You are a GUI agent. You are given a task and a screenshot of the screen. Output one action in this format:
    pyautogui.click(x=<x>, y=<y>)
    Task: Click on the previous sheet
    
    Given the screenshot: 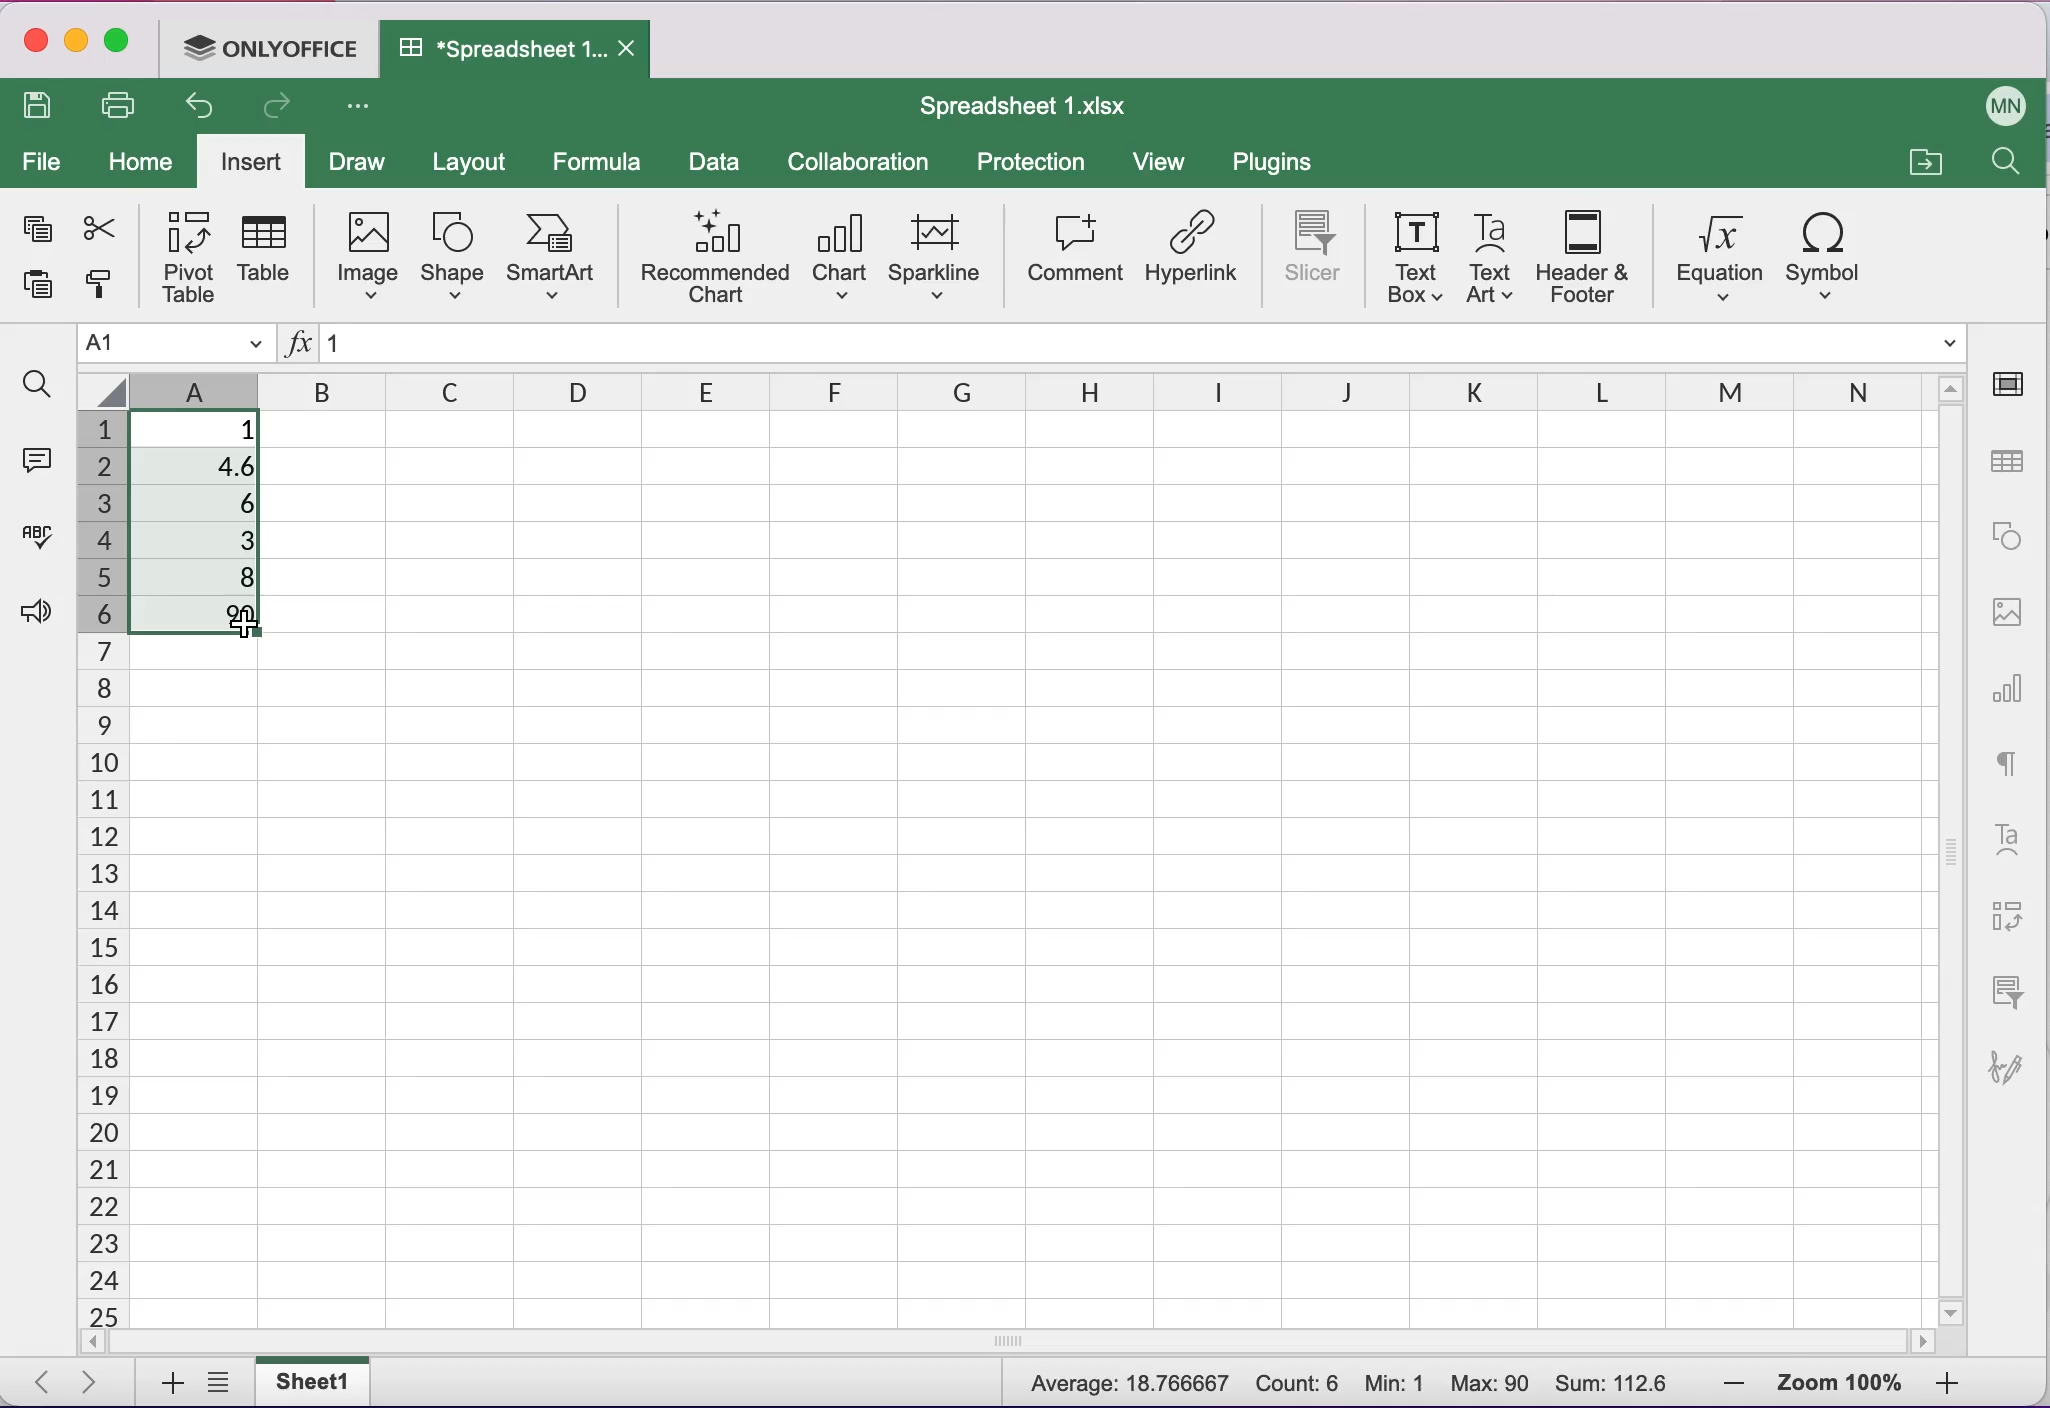 What is the action you would take?
    pyautogui.click(x=46, y=1385)
    